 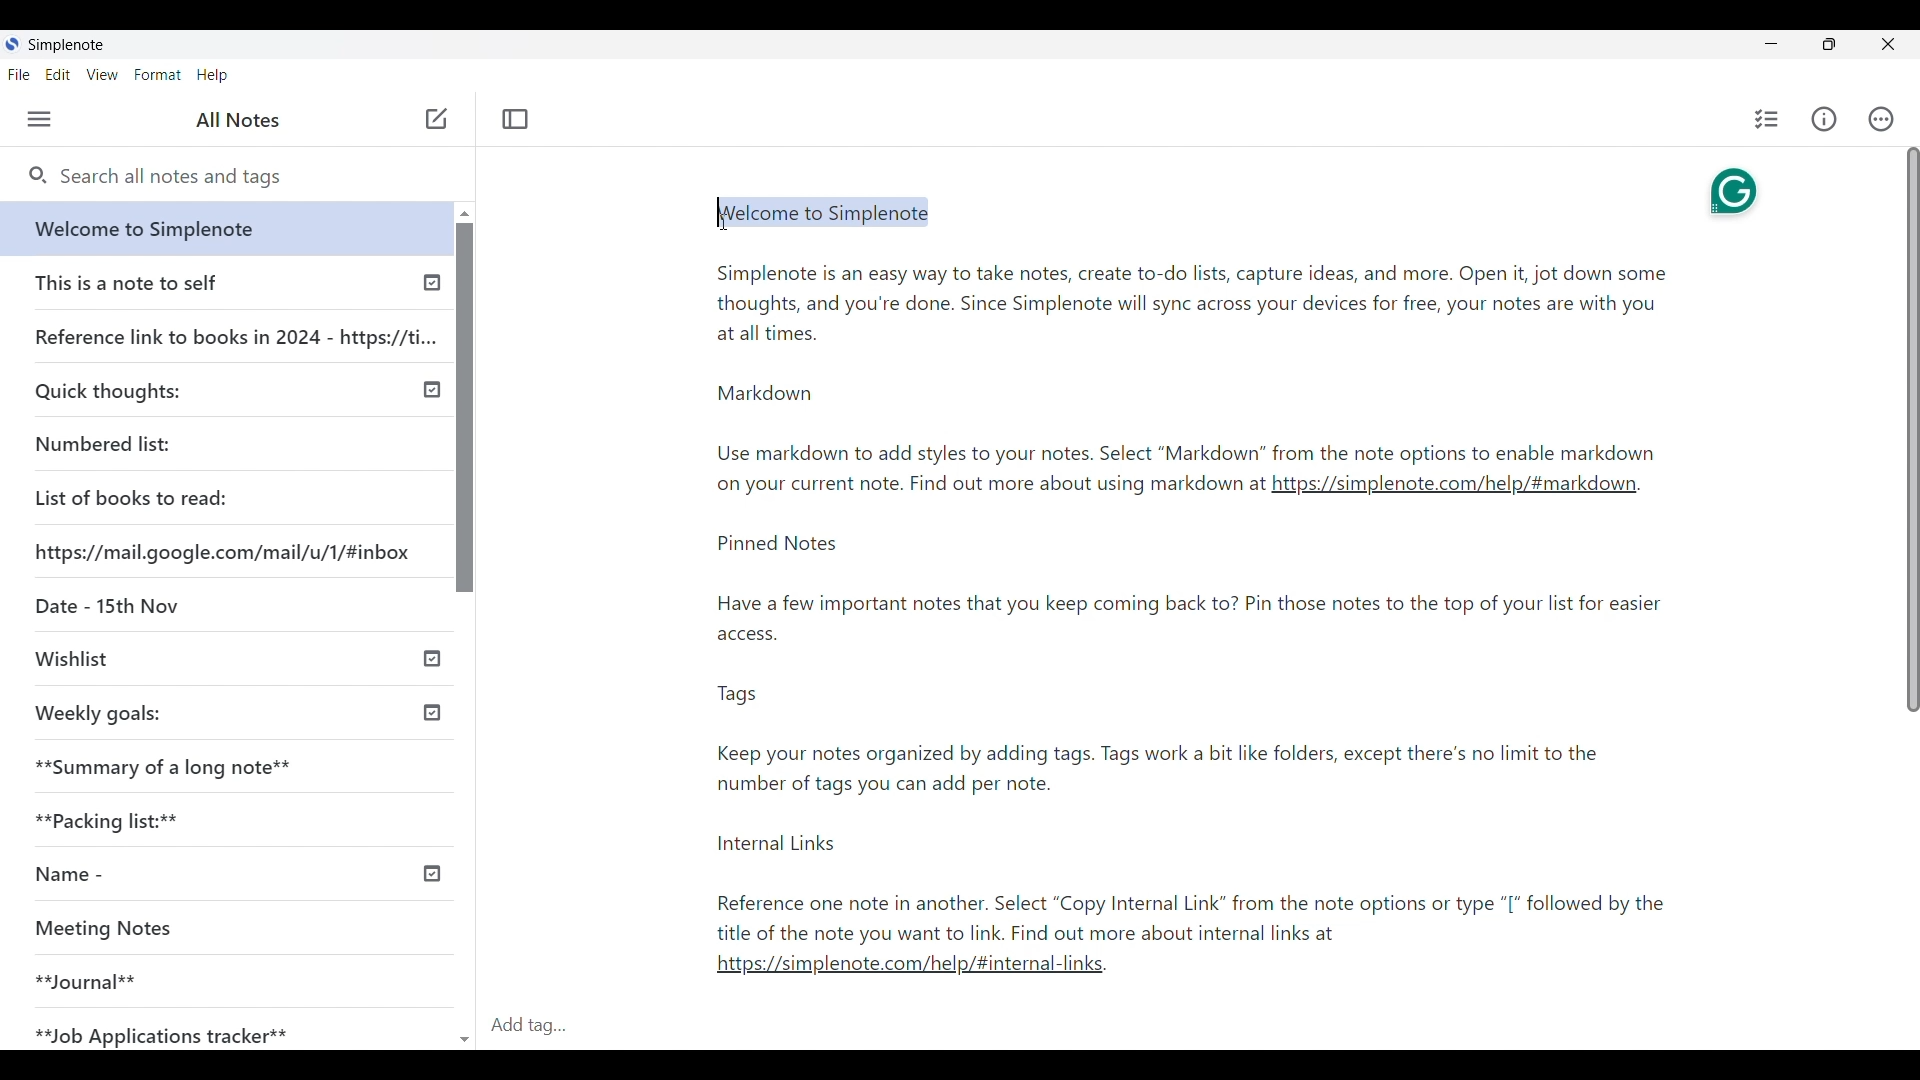 What do you see at coordinates (165, 766) in the screenshot?
I see `Summary of a long note` at bounding box center [165, 766].